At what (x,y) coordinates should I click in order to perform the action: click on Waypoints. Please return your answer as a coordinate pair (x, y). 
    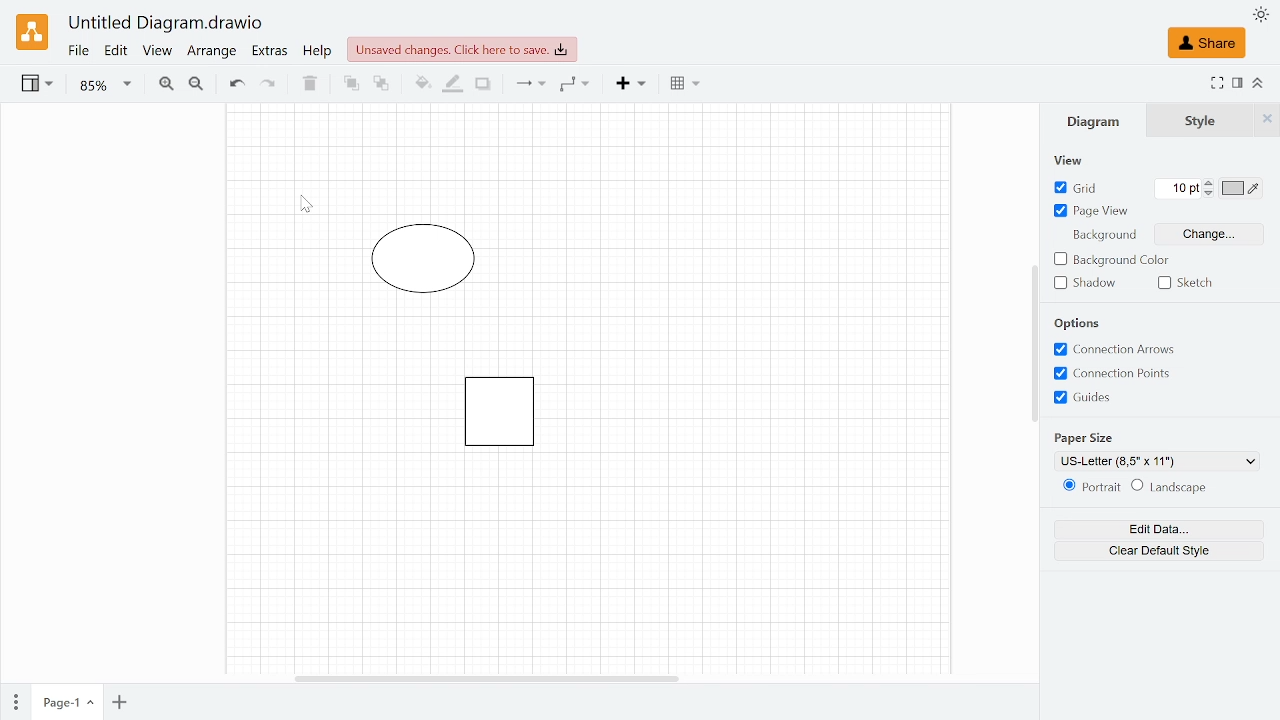
    Looking at the image, I should click on (574, 85).